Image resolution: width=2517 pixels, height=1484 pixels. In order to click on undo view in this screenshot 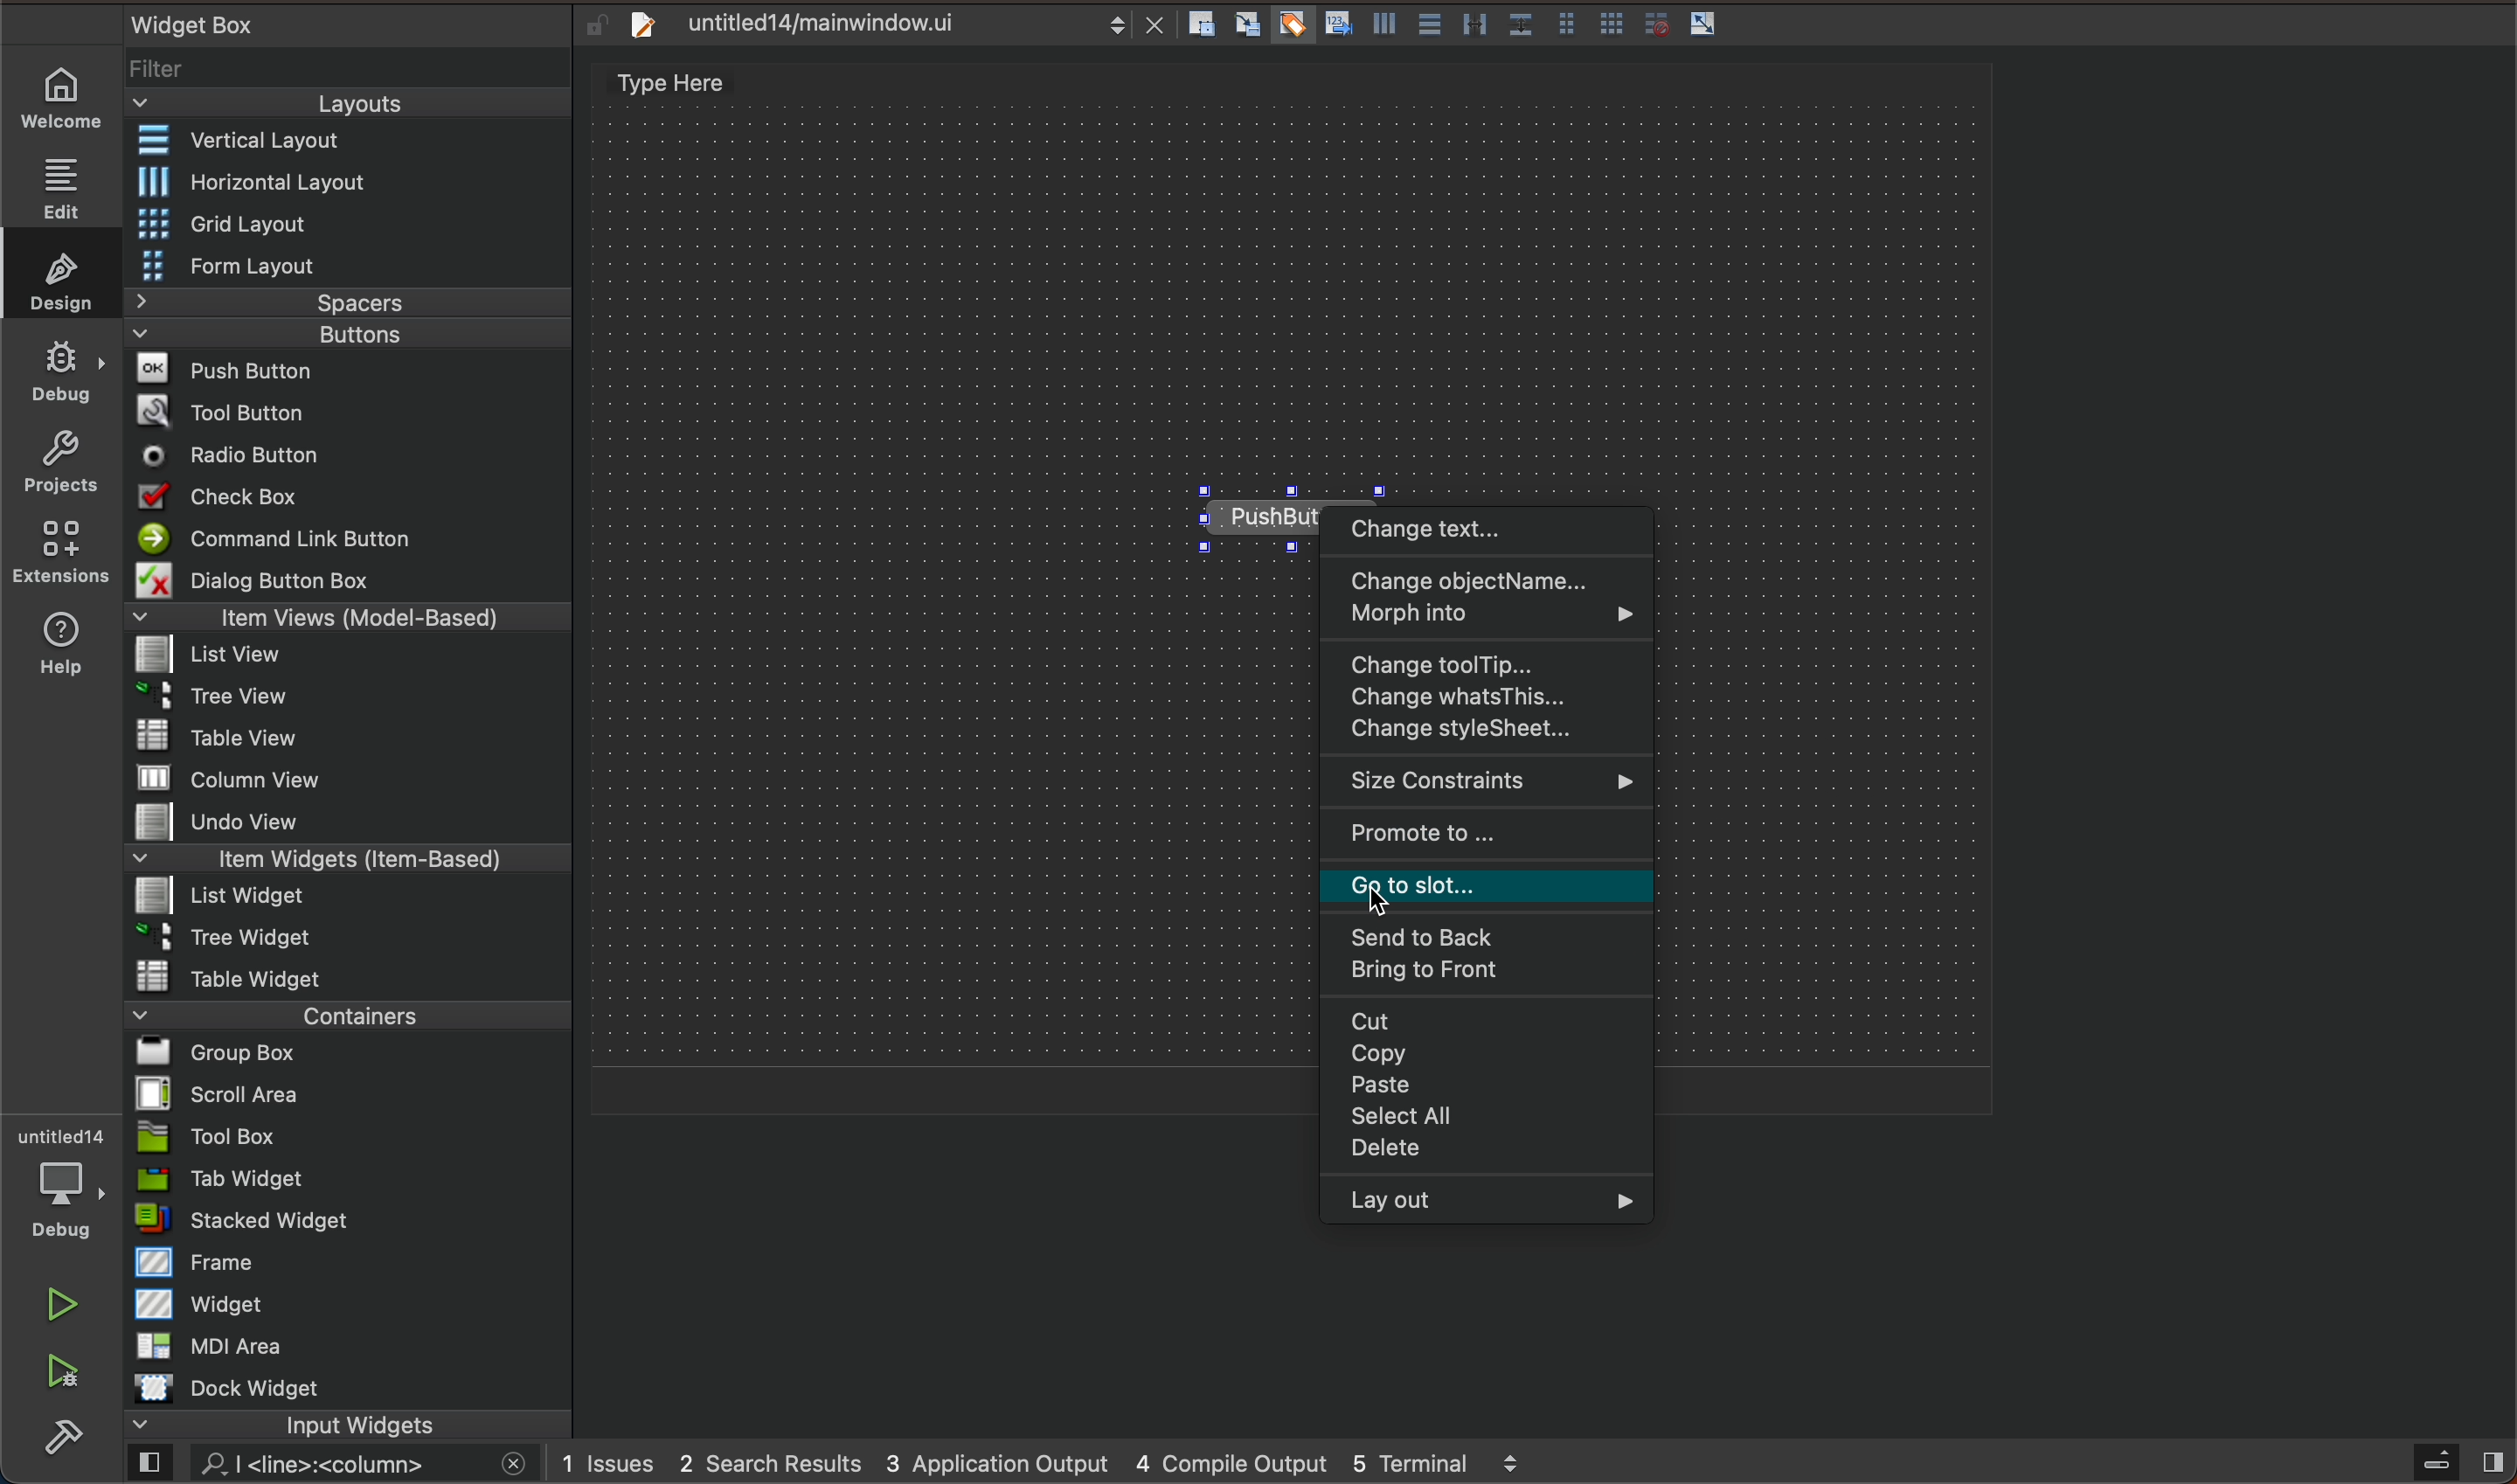, I will do `click(358, 825)`.